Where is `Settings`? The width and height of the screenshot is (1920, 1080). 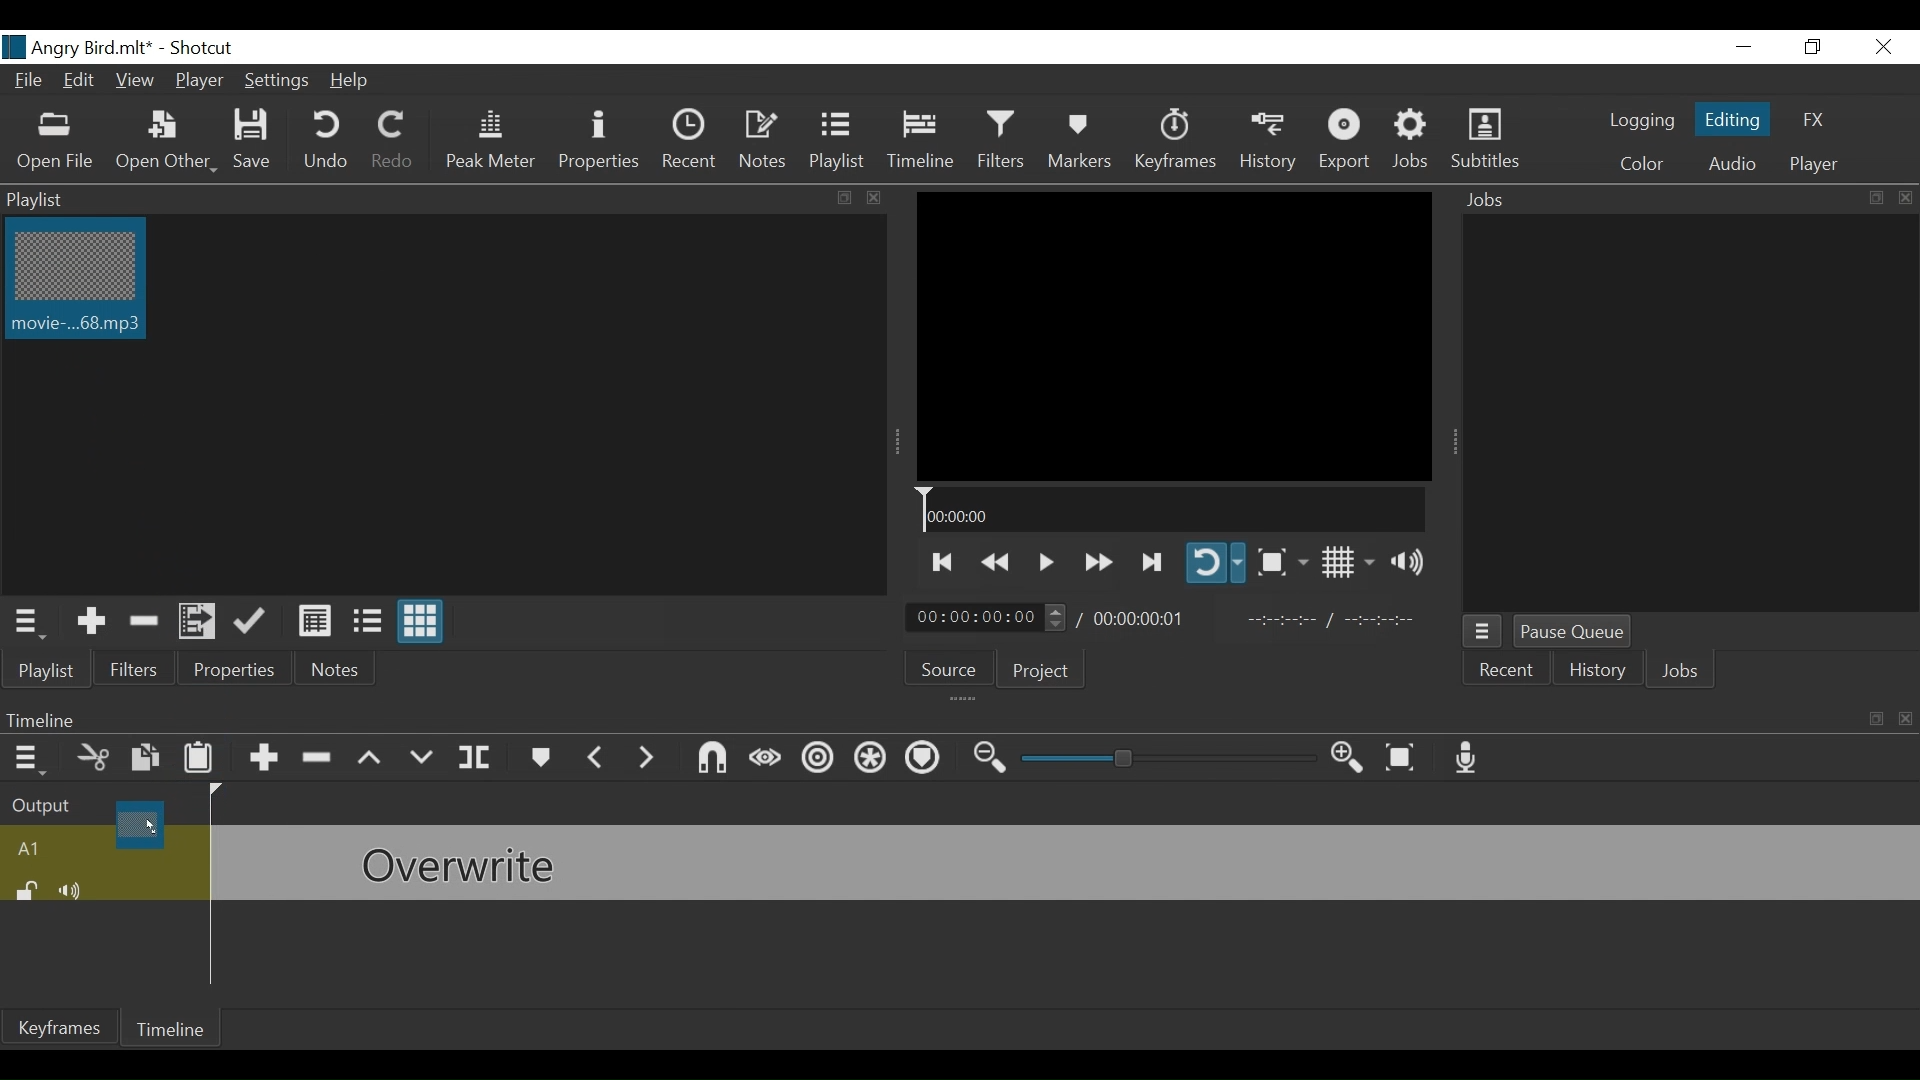 Settings is located at coordinates (274, 81).